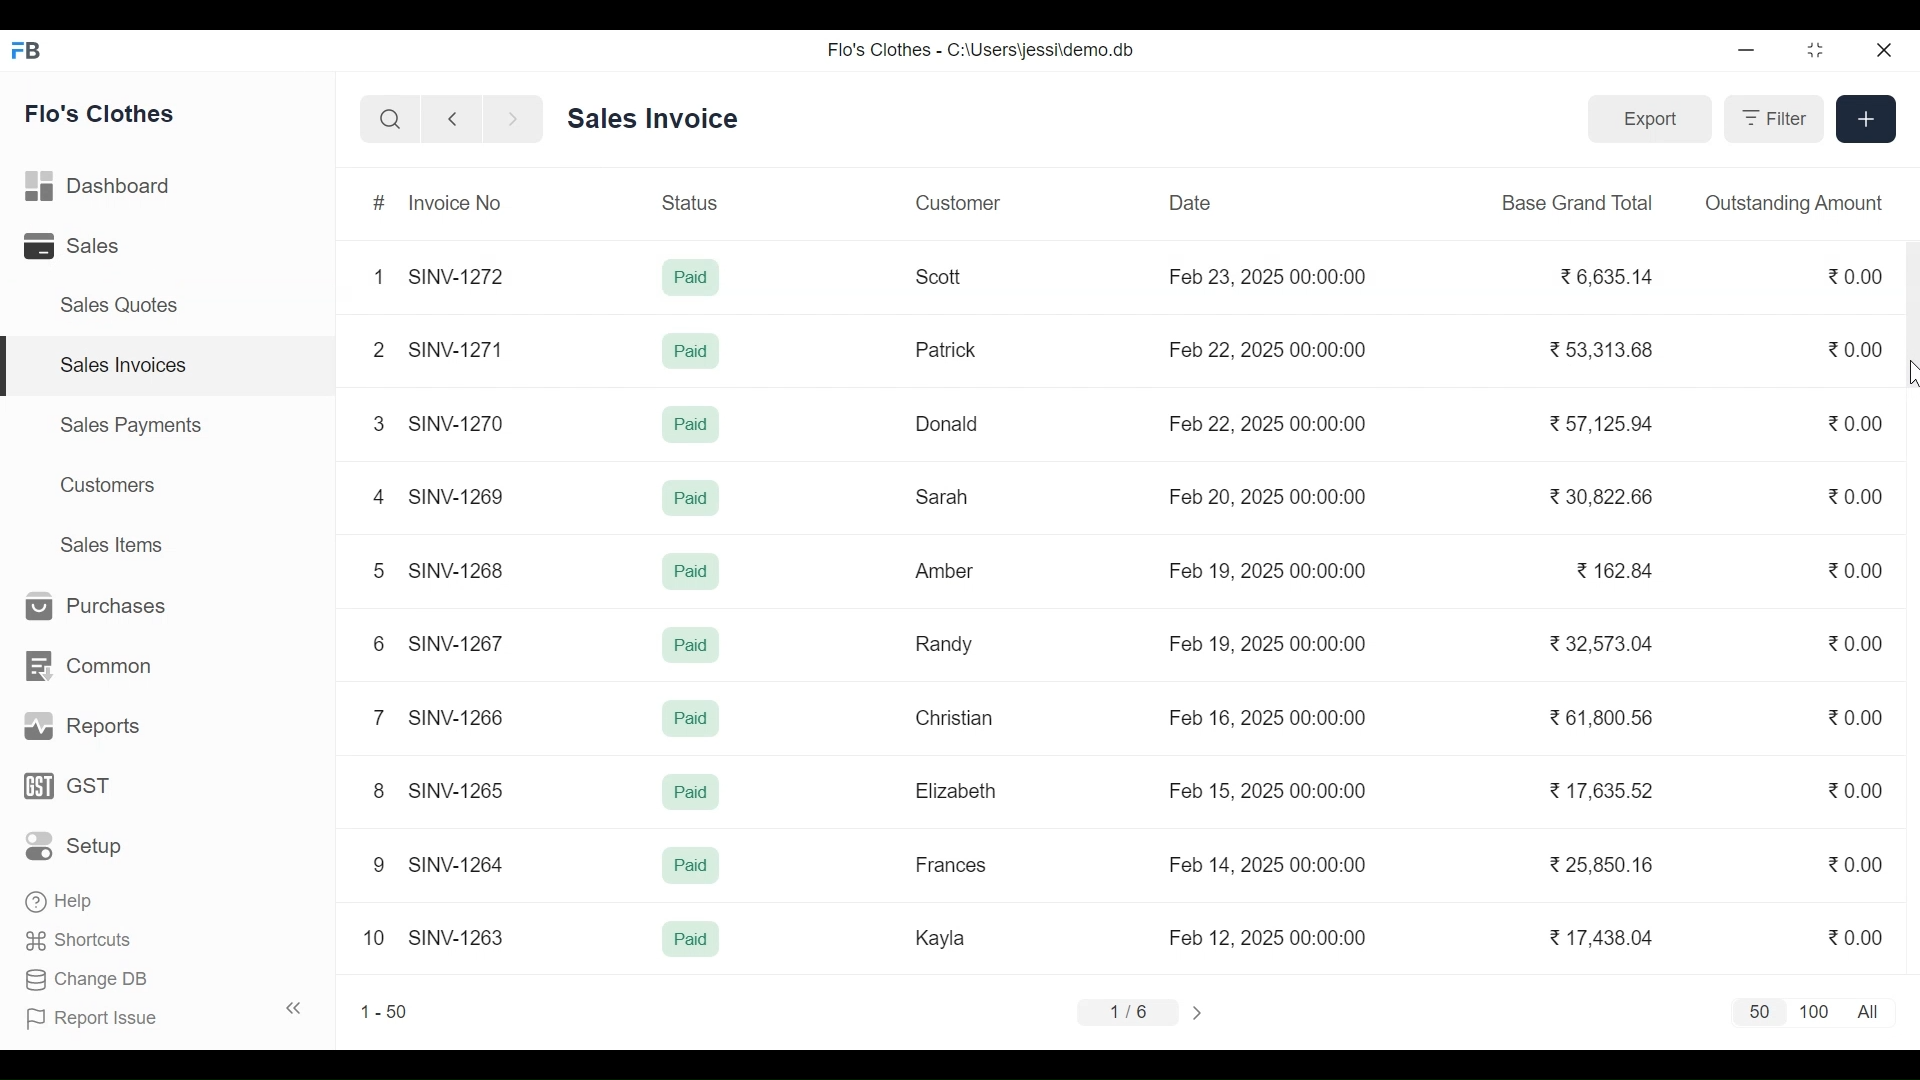 The height and width of the screenshot is (1080, 1920). Describe the element at coordinates (688, 425) in the screenshot. I see `Paid` at that location.